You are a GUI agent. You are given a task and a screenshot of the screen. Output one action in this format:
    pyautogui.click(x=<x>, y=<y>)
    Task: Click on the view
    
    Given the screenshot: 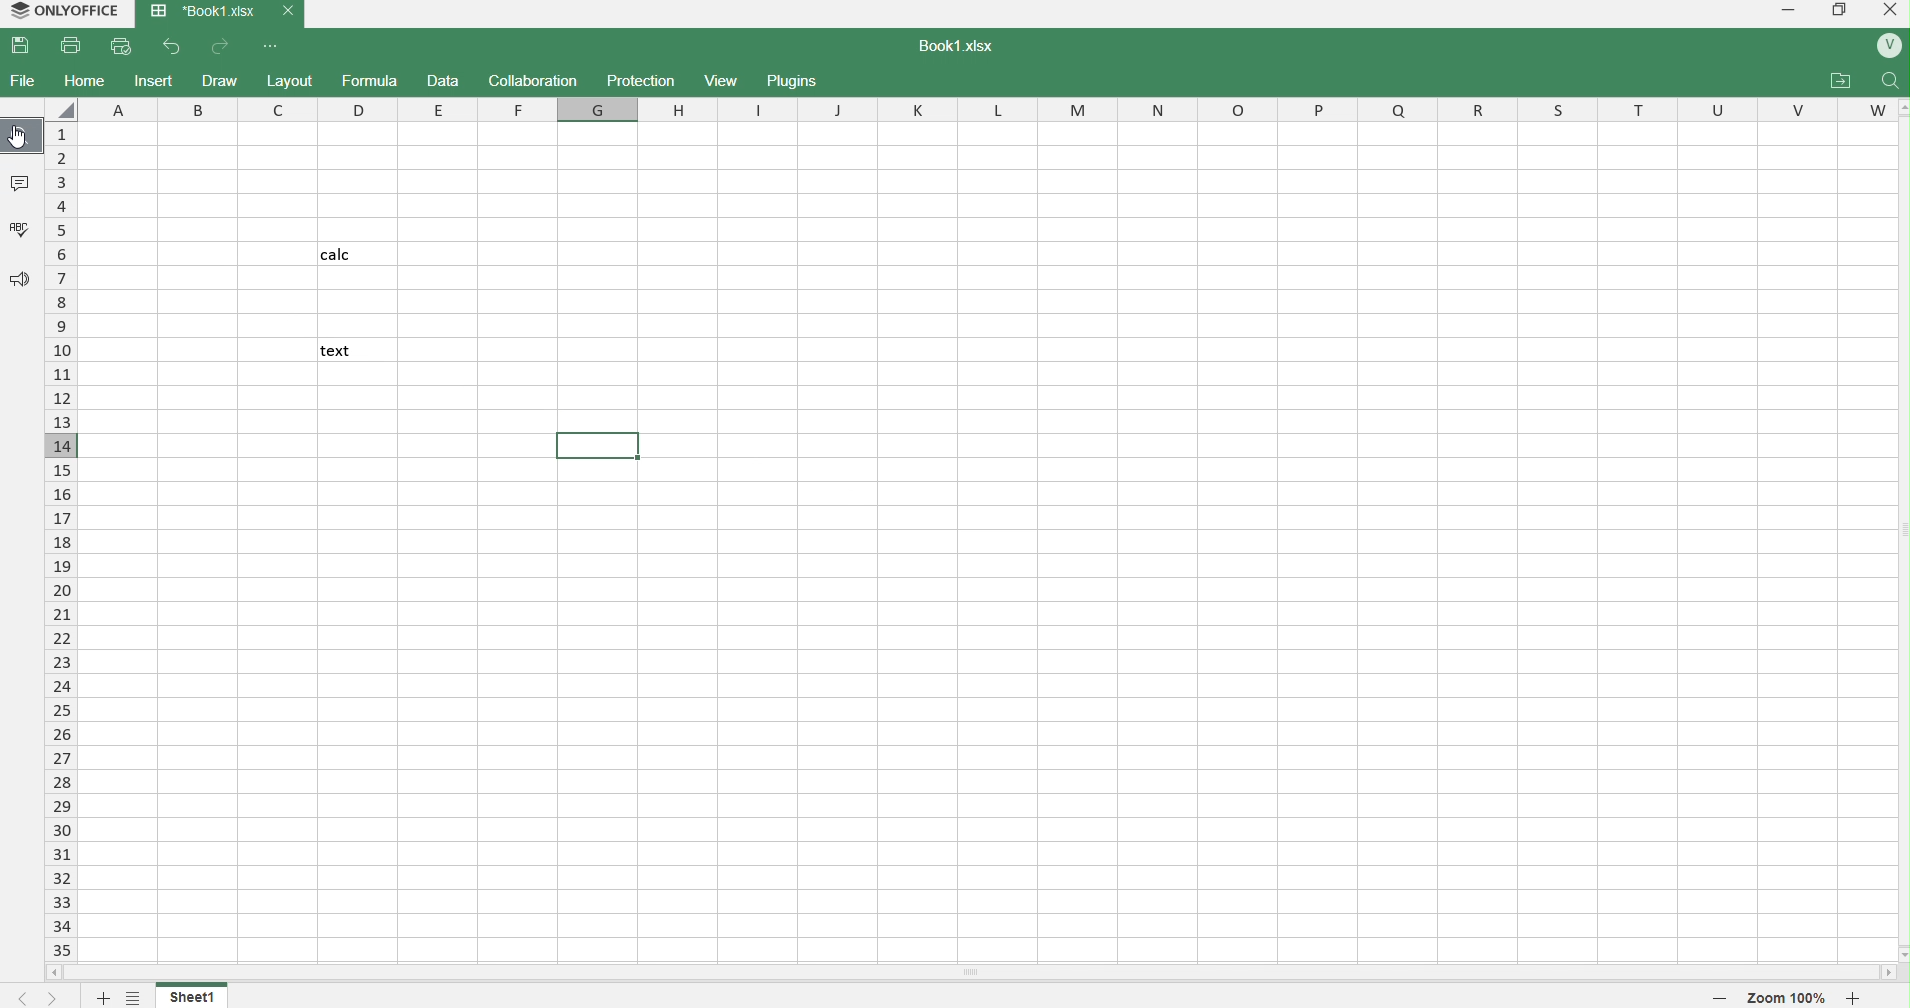 What is the action you would take?
    pyautogui.click(x=725, y=80)
    